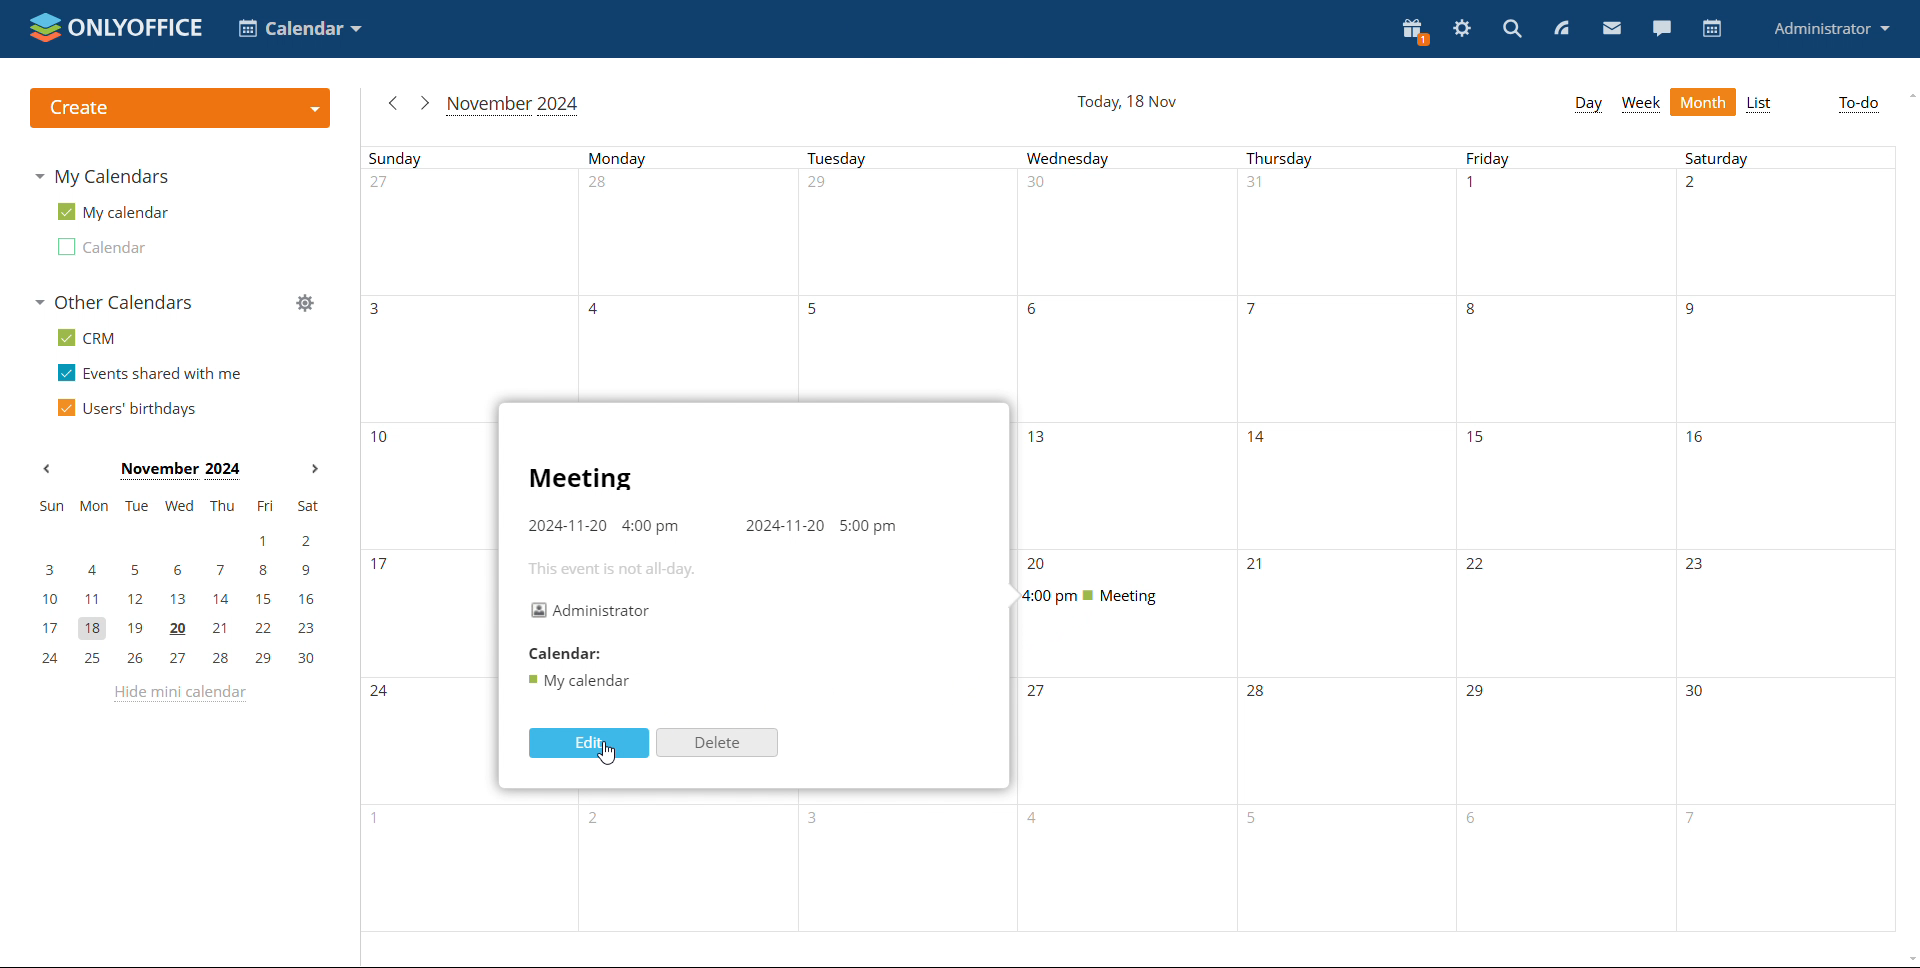 This screenshot has width=1920, height=968. Describe the element at coordinates (179, 694) in the screenshot. I see `hide mini calendar` at that location.